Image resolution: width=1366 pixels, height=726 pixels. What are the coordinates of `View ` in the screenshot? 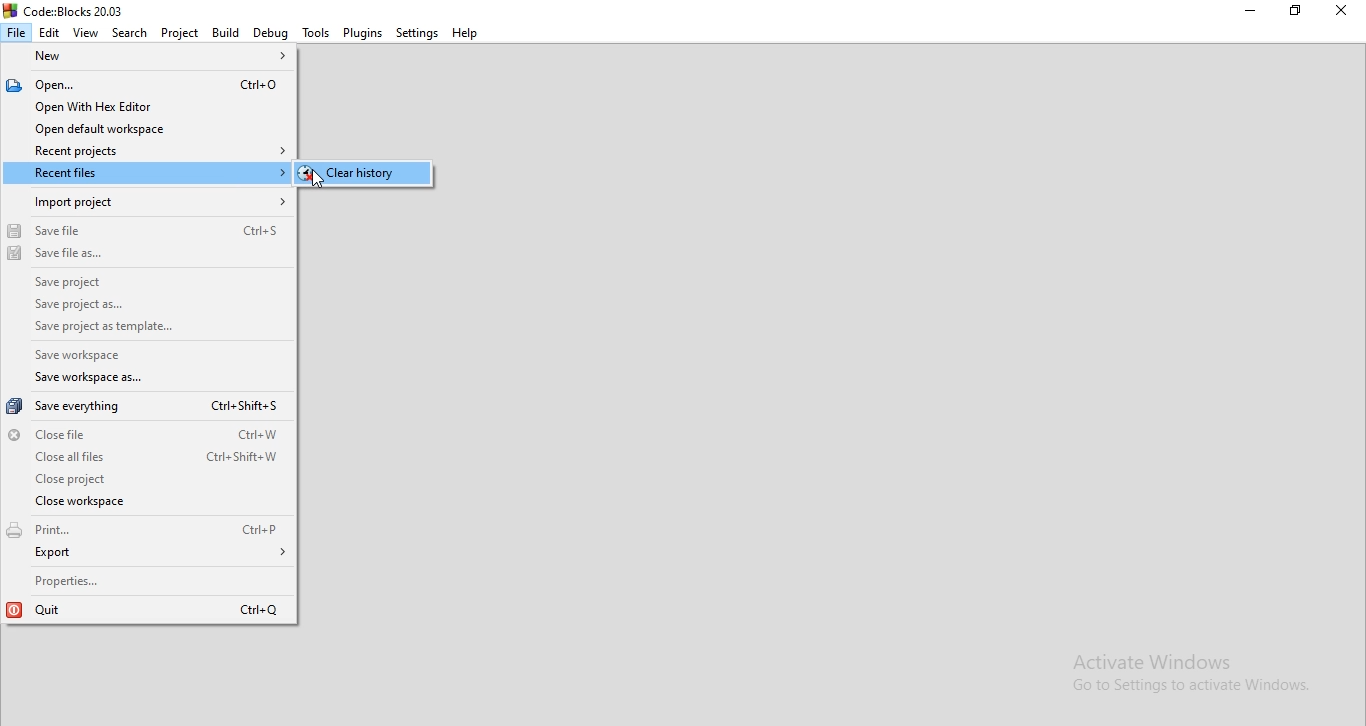 It's located at (85, 32).